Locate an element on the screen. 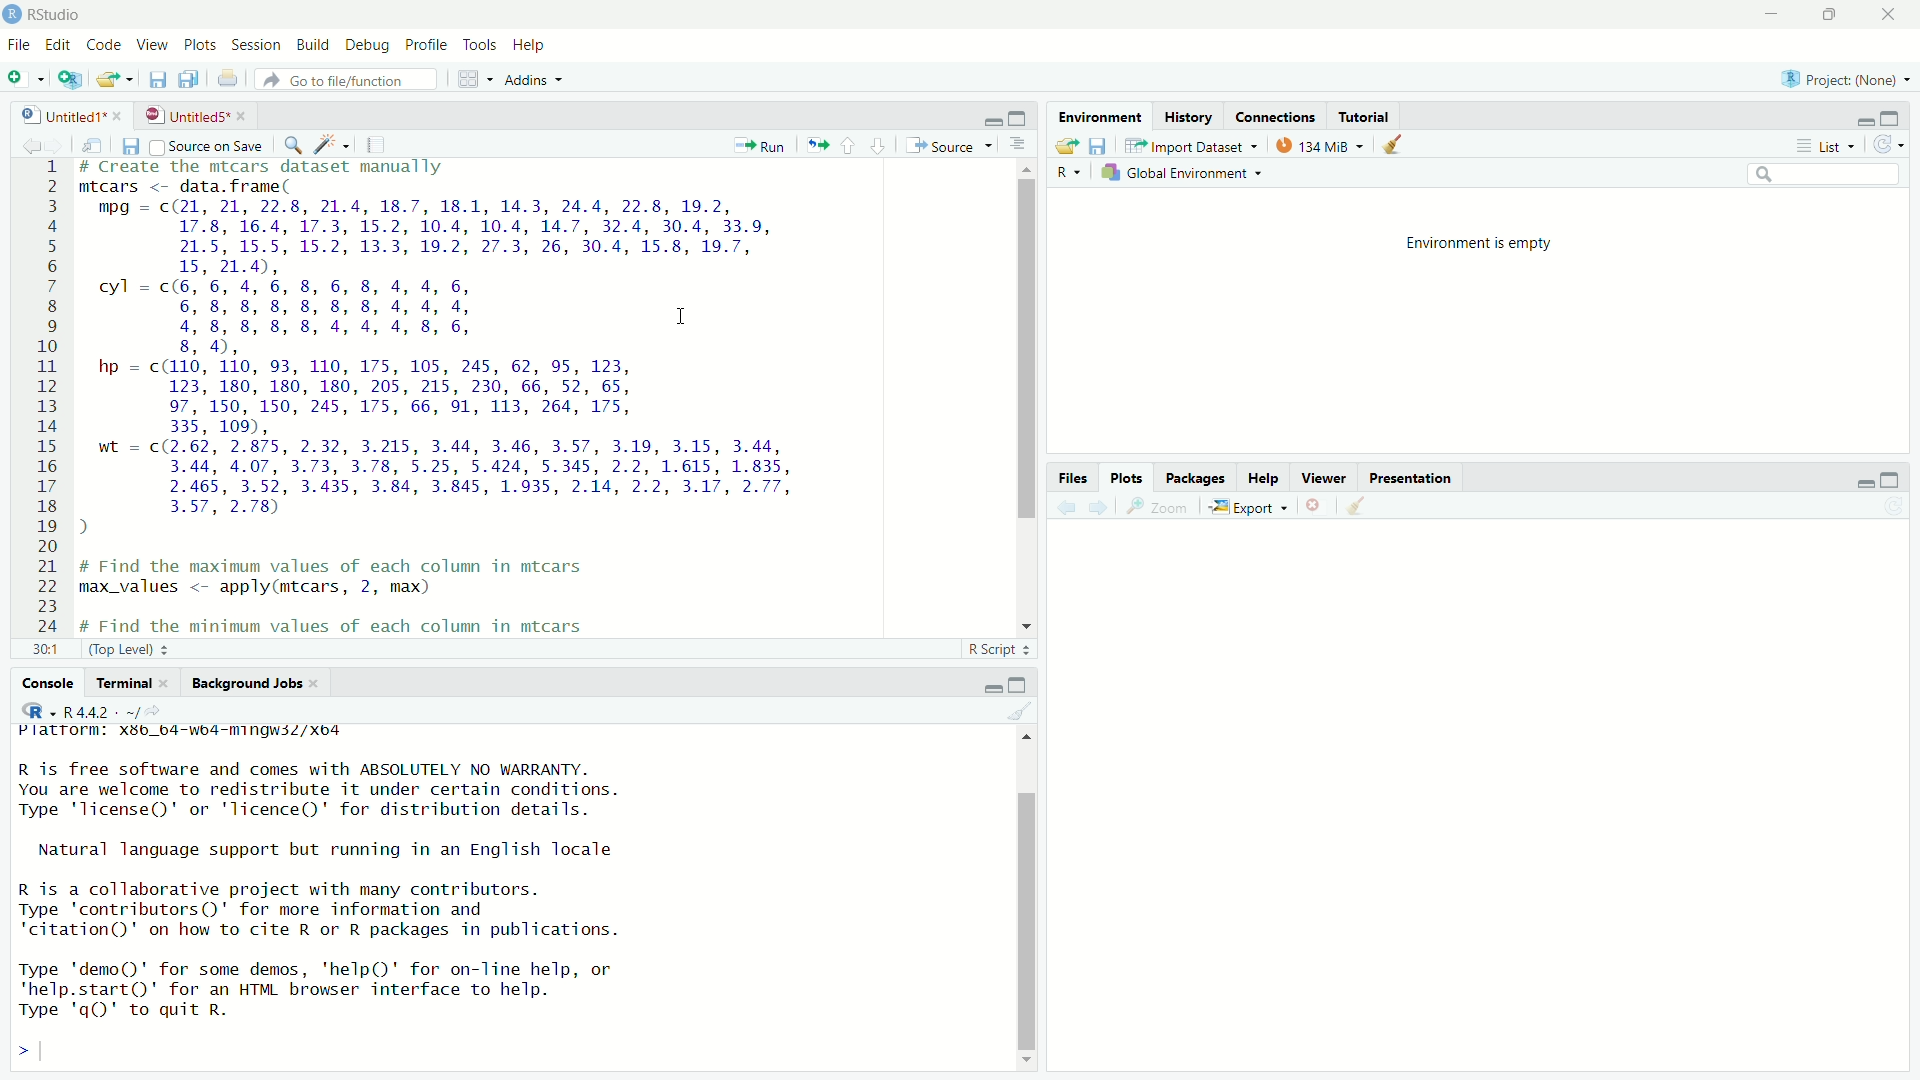  maximise is located at coordinates (1892, 118).